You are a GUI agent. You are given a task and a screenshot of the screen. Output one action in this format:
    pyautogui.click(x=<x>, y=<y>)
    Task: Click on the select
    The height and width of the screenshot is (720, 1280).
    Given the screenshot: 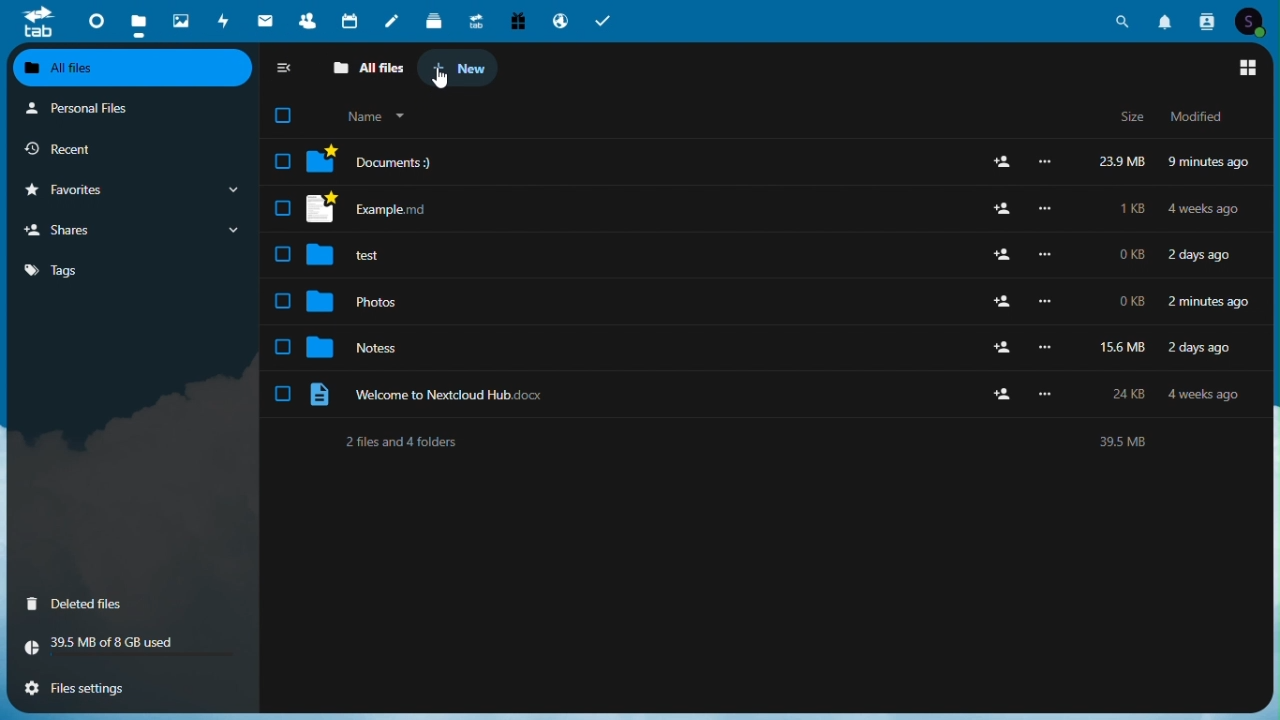 What is the action you would take?
    pyautogui.click(x=281, y=161)
    